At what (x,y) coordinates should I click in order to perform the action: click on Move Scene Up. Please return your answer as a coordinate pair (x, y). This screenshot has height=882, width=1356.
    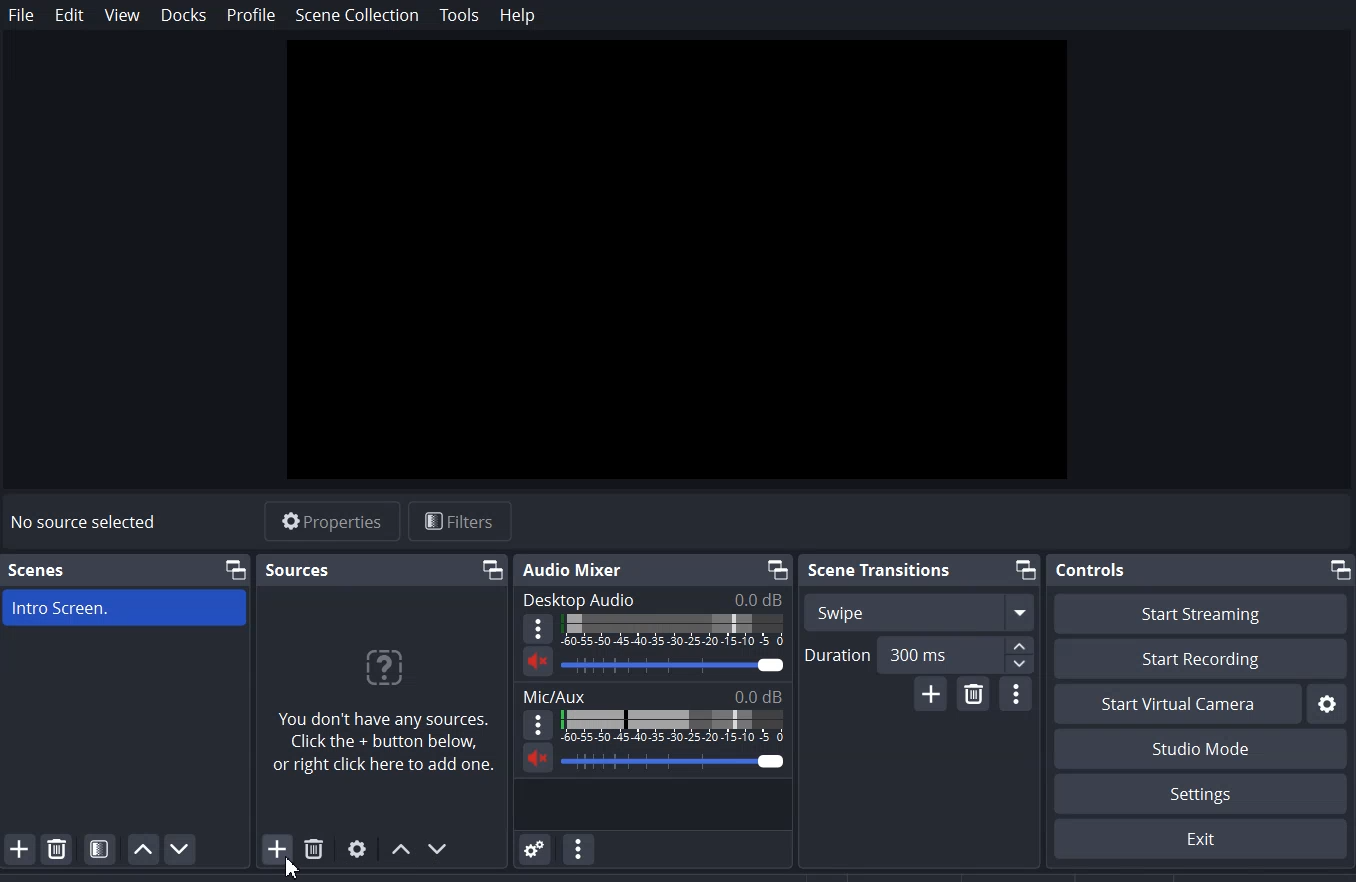
    Looking at the image, I should click on (143, 849).